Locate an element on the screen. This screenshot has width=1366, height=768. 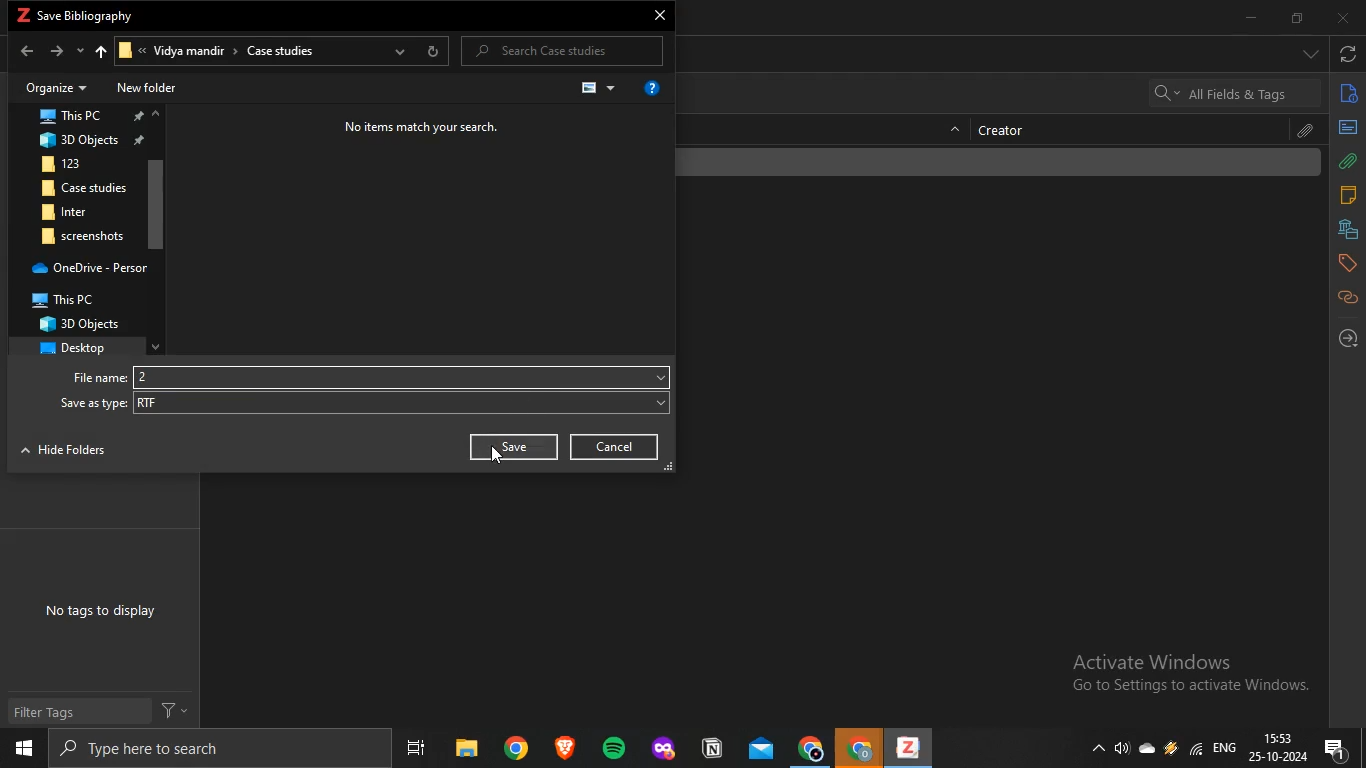
BR inter is located at coordinates (86, 212).